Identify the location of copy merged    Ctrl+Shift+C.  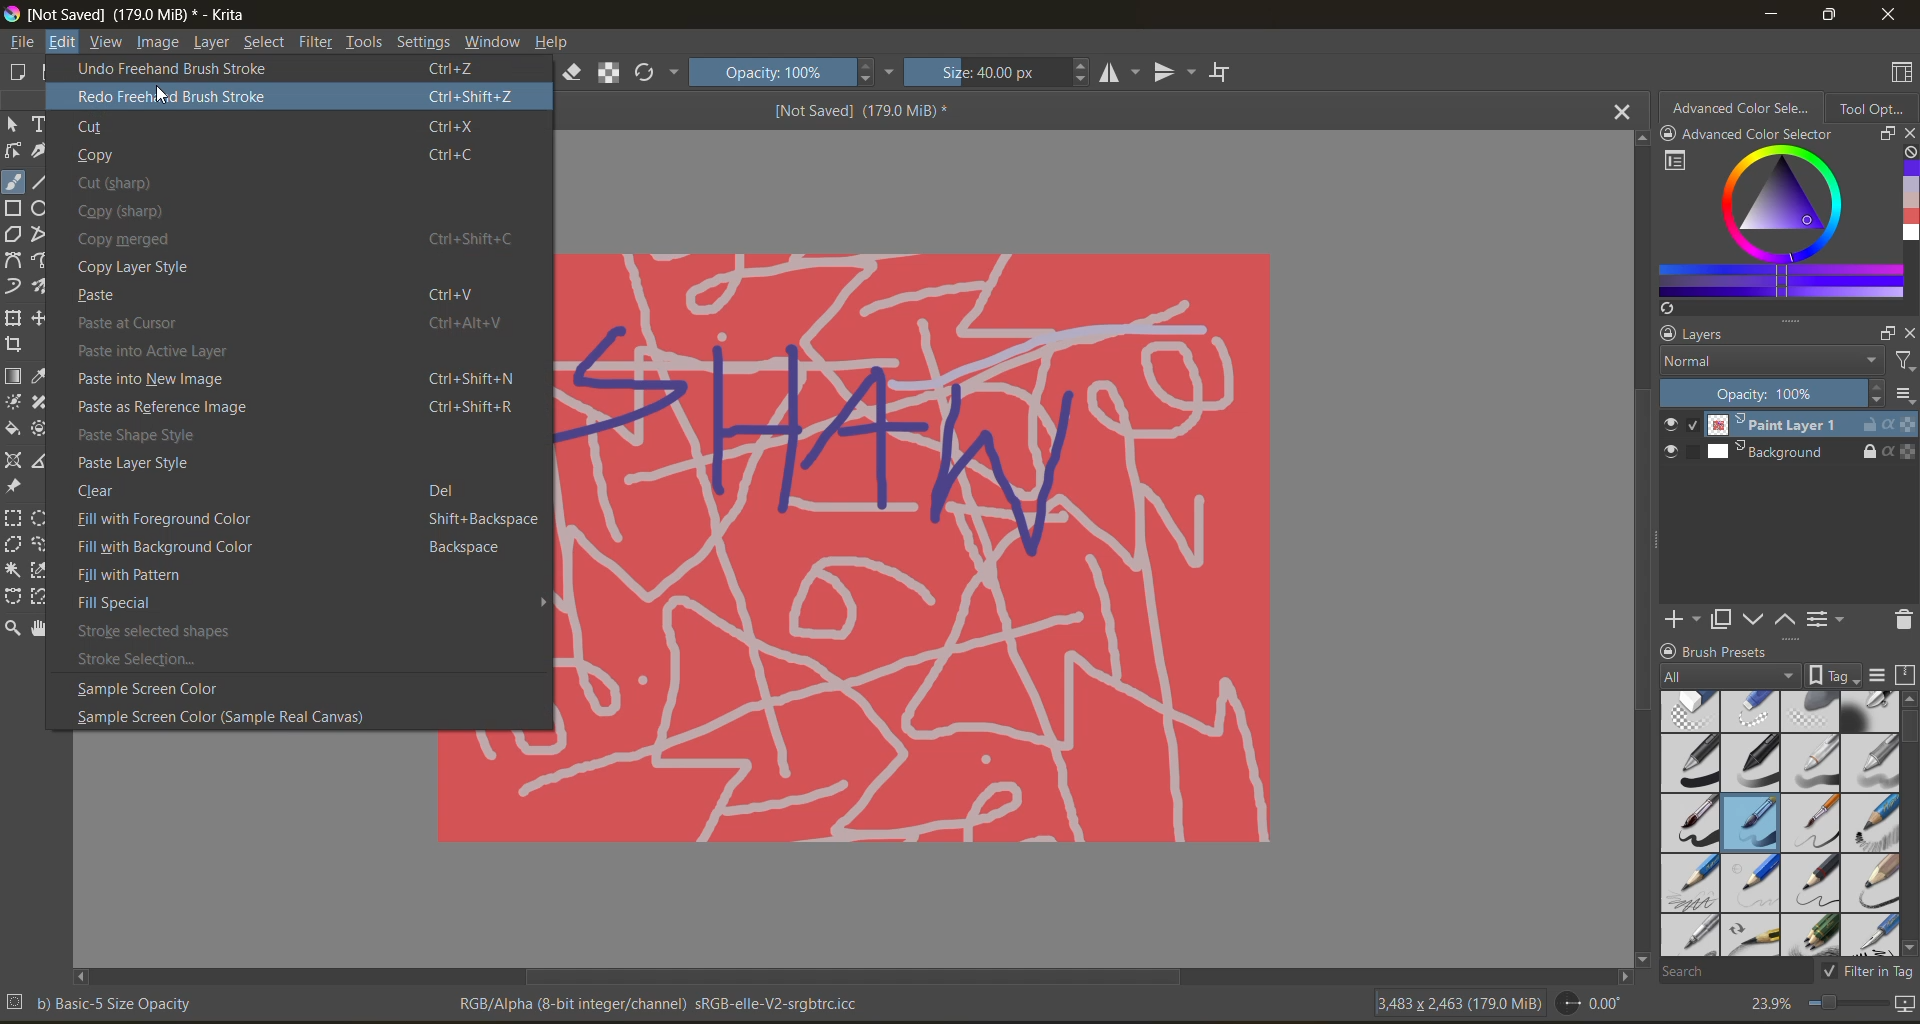
(311, 241).